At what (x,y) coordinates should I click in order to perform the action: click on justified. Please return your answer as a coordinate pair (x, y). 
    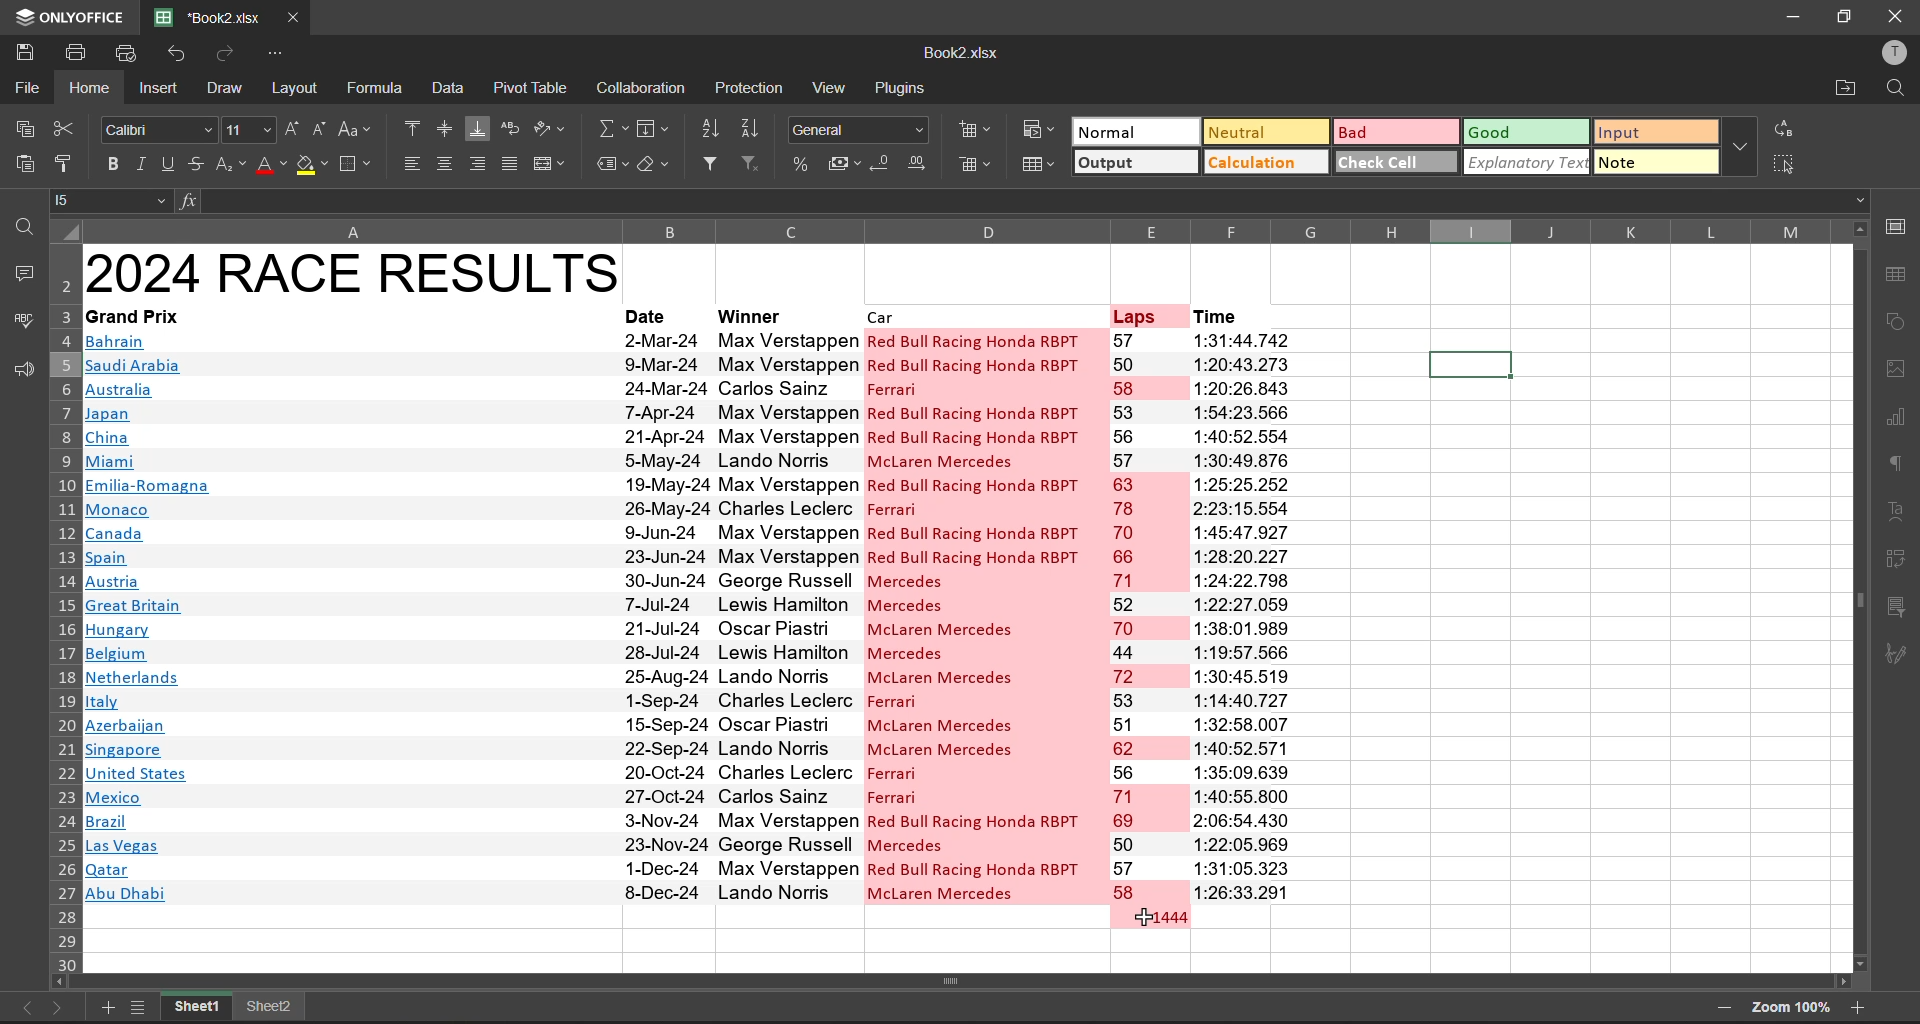
    Looking at the image, I should click on (512, 163).